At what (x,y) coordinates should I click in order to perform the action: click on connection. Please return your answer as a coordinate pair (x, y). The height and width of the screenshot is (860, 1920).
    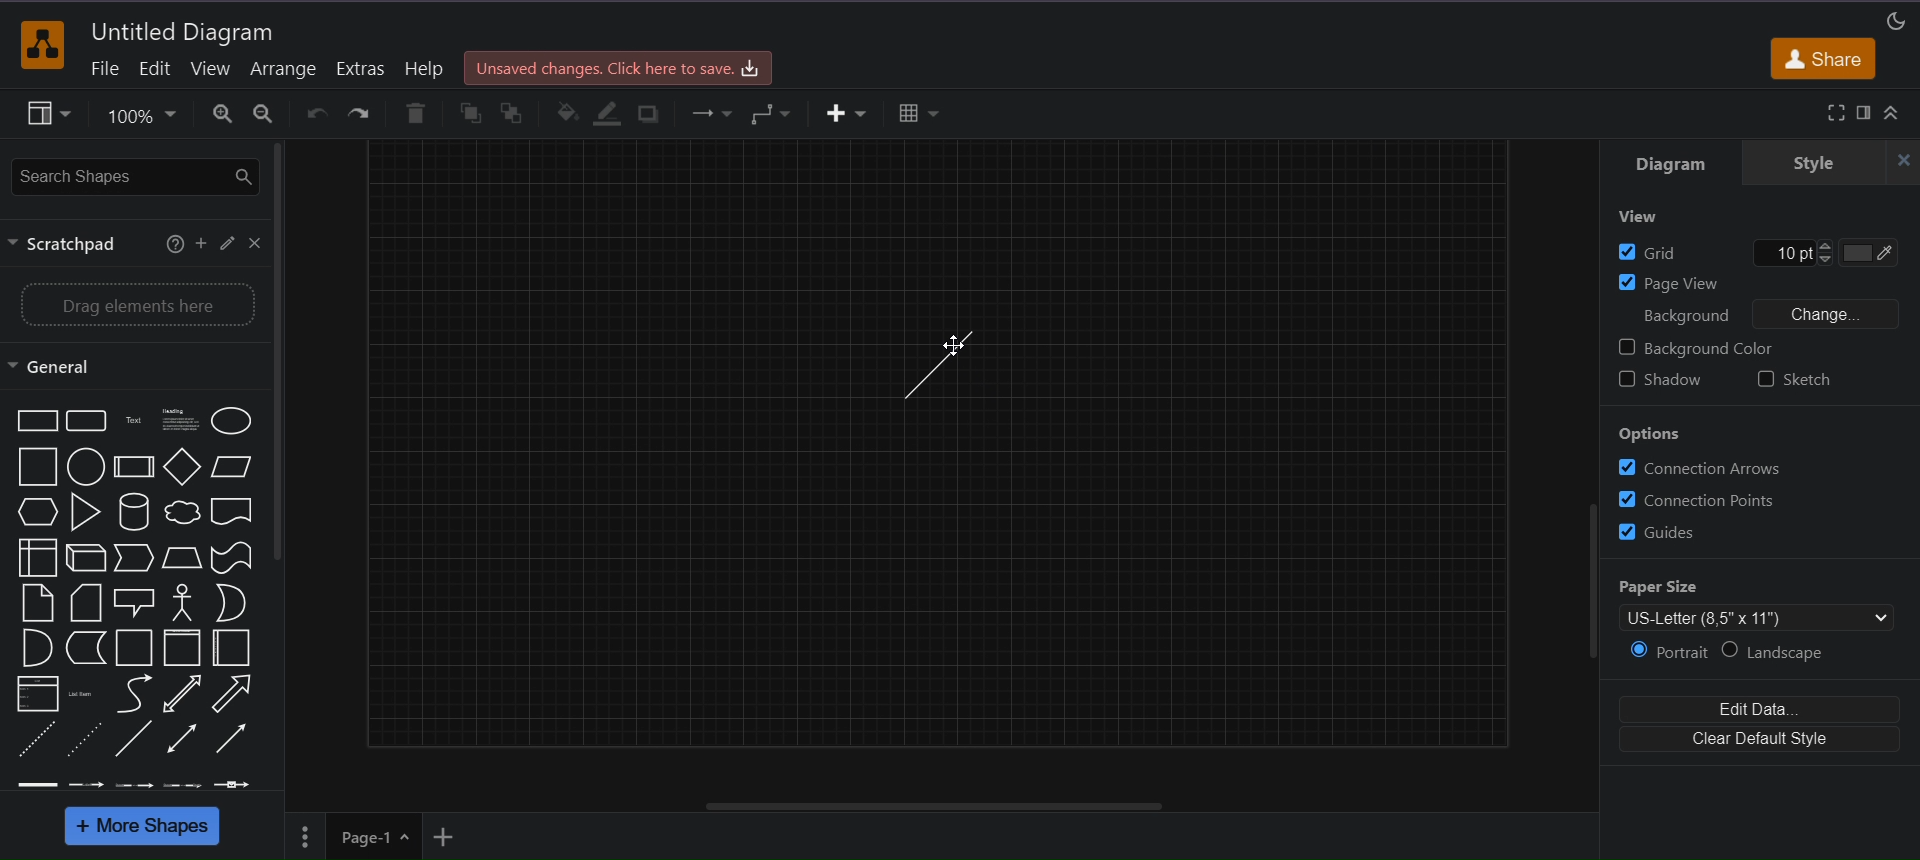
    Looking at the image, I should click on (709, 113).